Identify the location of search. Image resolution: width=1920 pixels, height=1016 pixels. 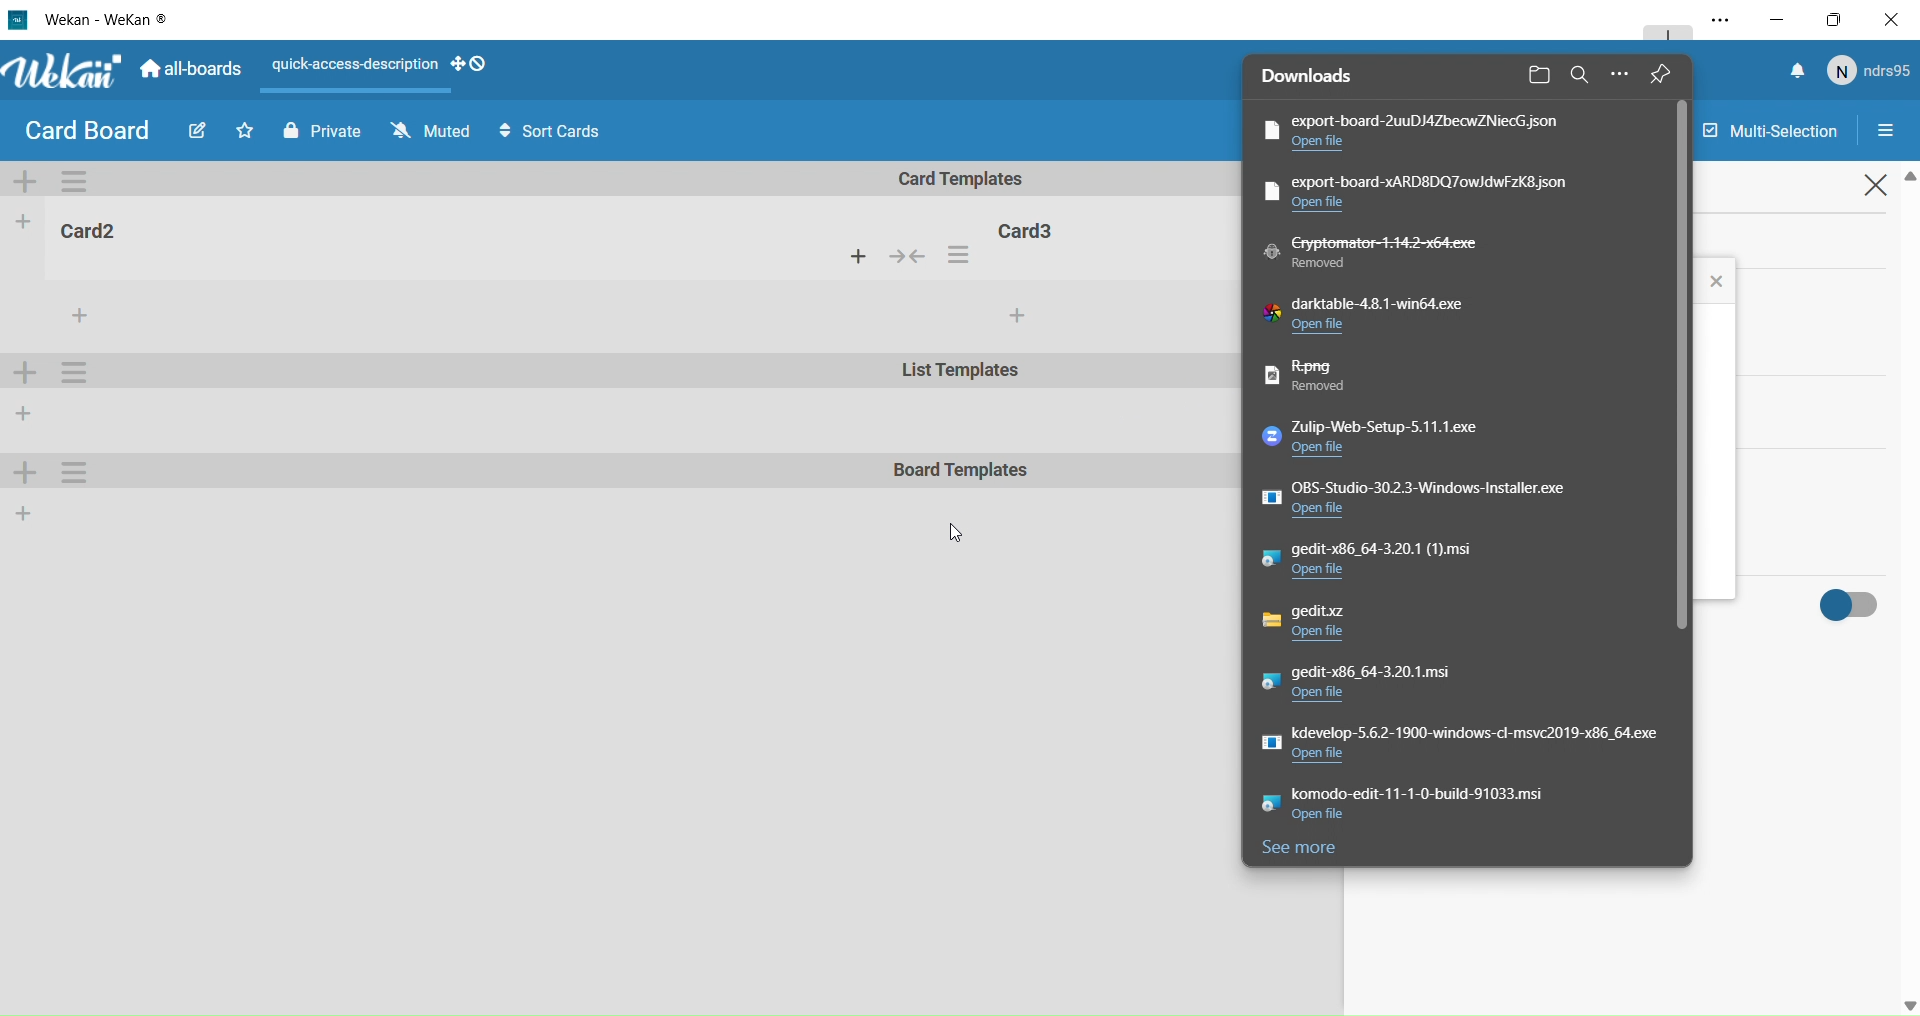
(1577, 74).